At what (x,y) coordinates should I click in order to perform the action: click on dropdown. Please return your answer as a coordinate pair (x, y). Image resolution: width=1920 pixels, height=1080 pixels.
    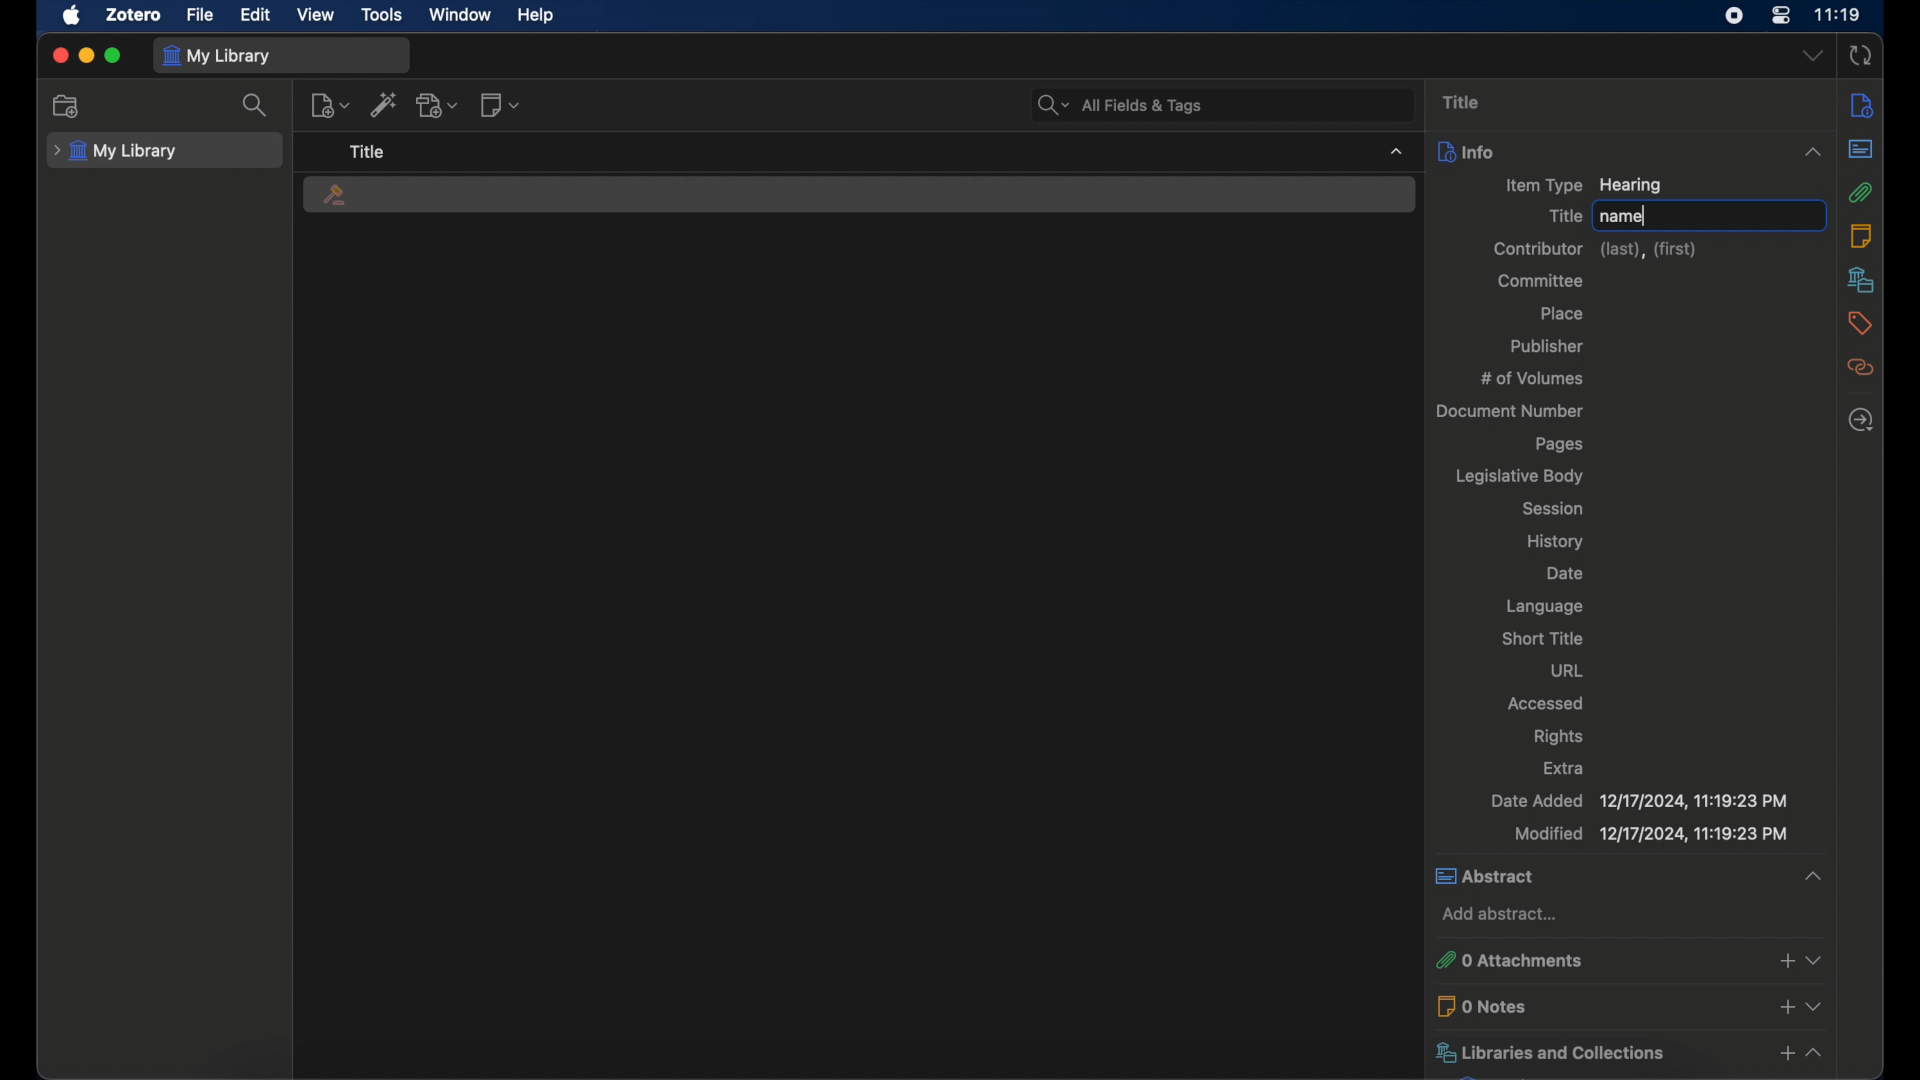
    Looking at the image, I should click on (1813, 56).